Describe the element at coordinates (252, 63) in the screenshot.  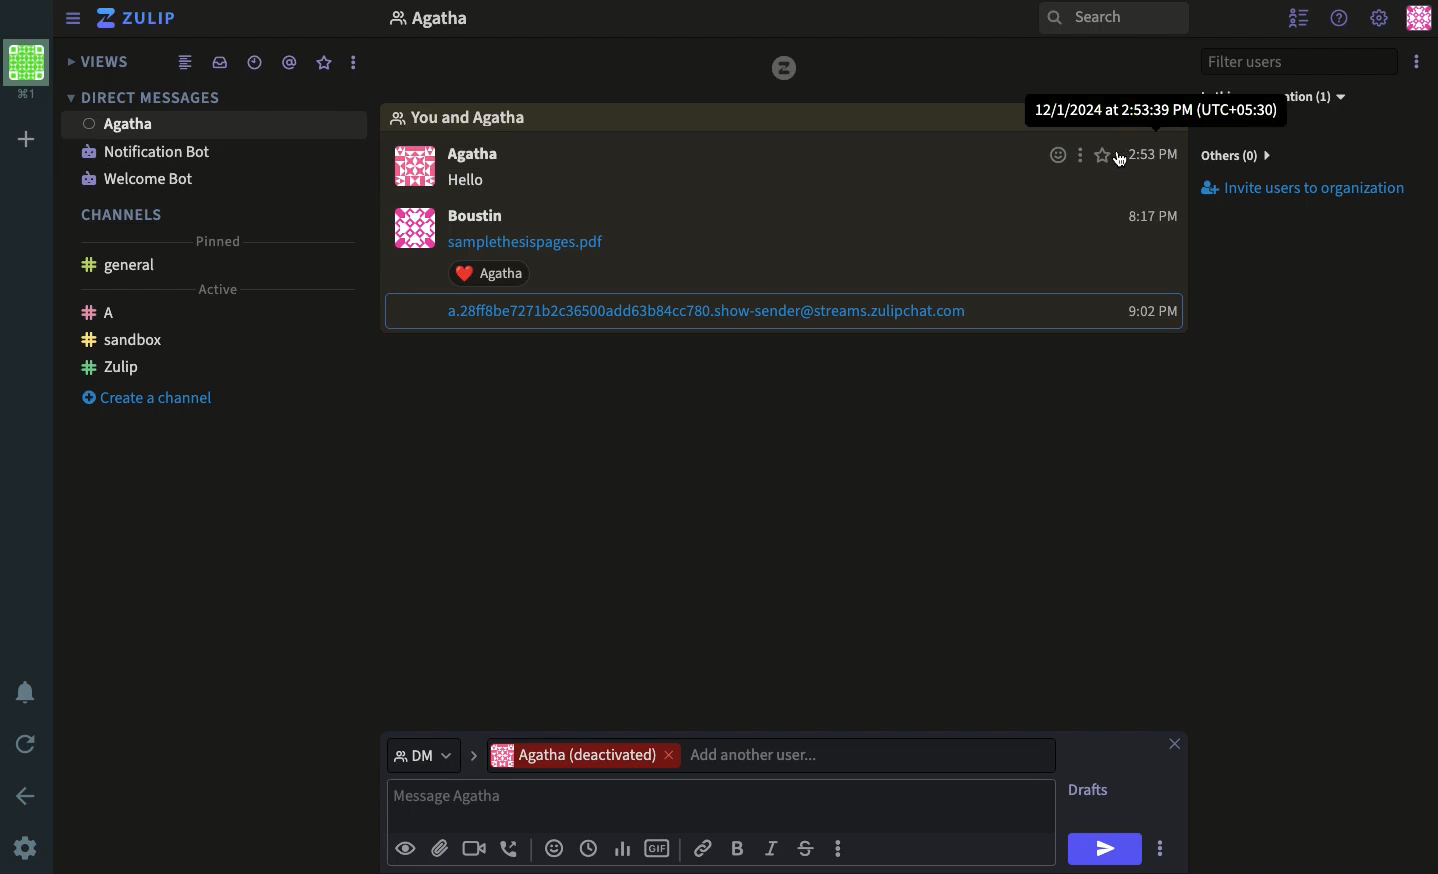
I see `Time` at that location.